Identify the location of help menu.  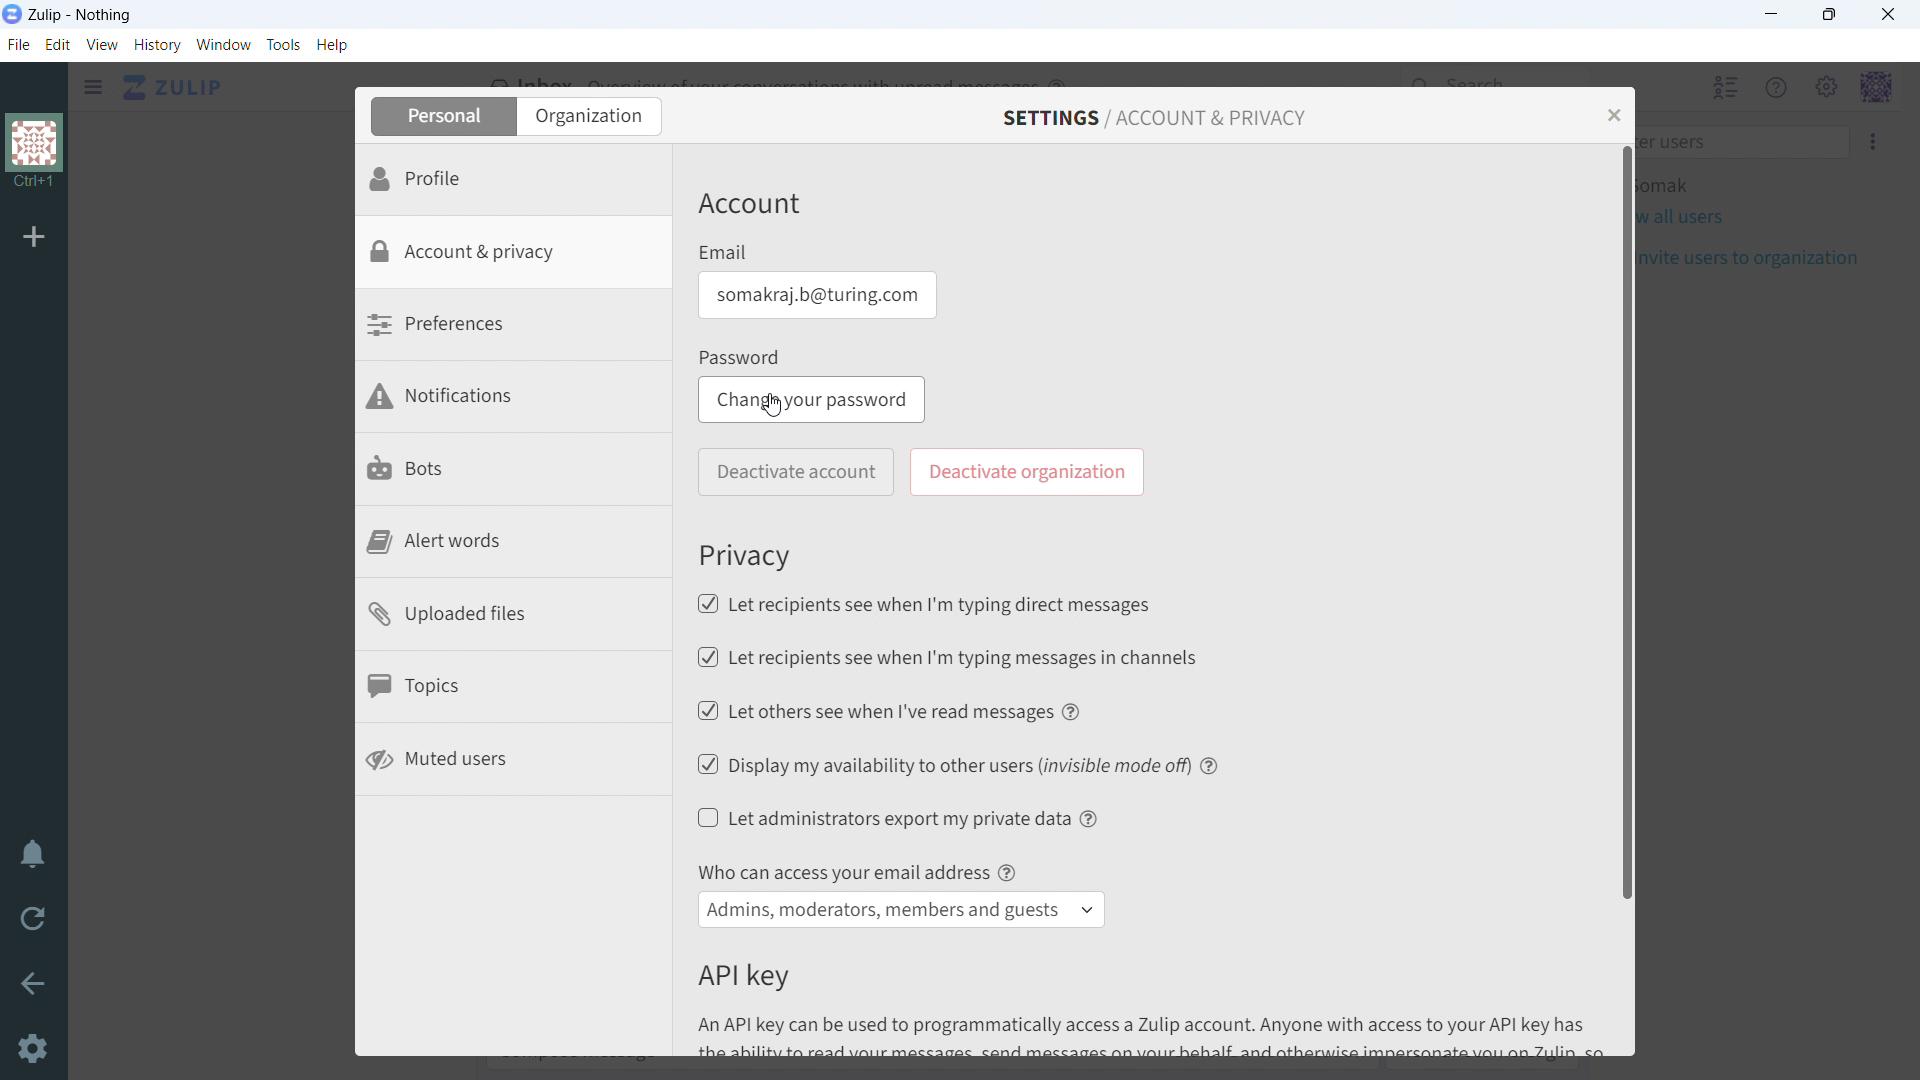
(1777, 88).